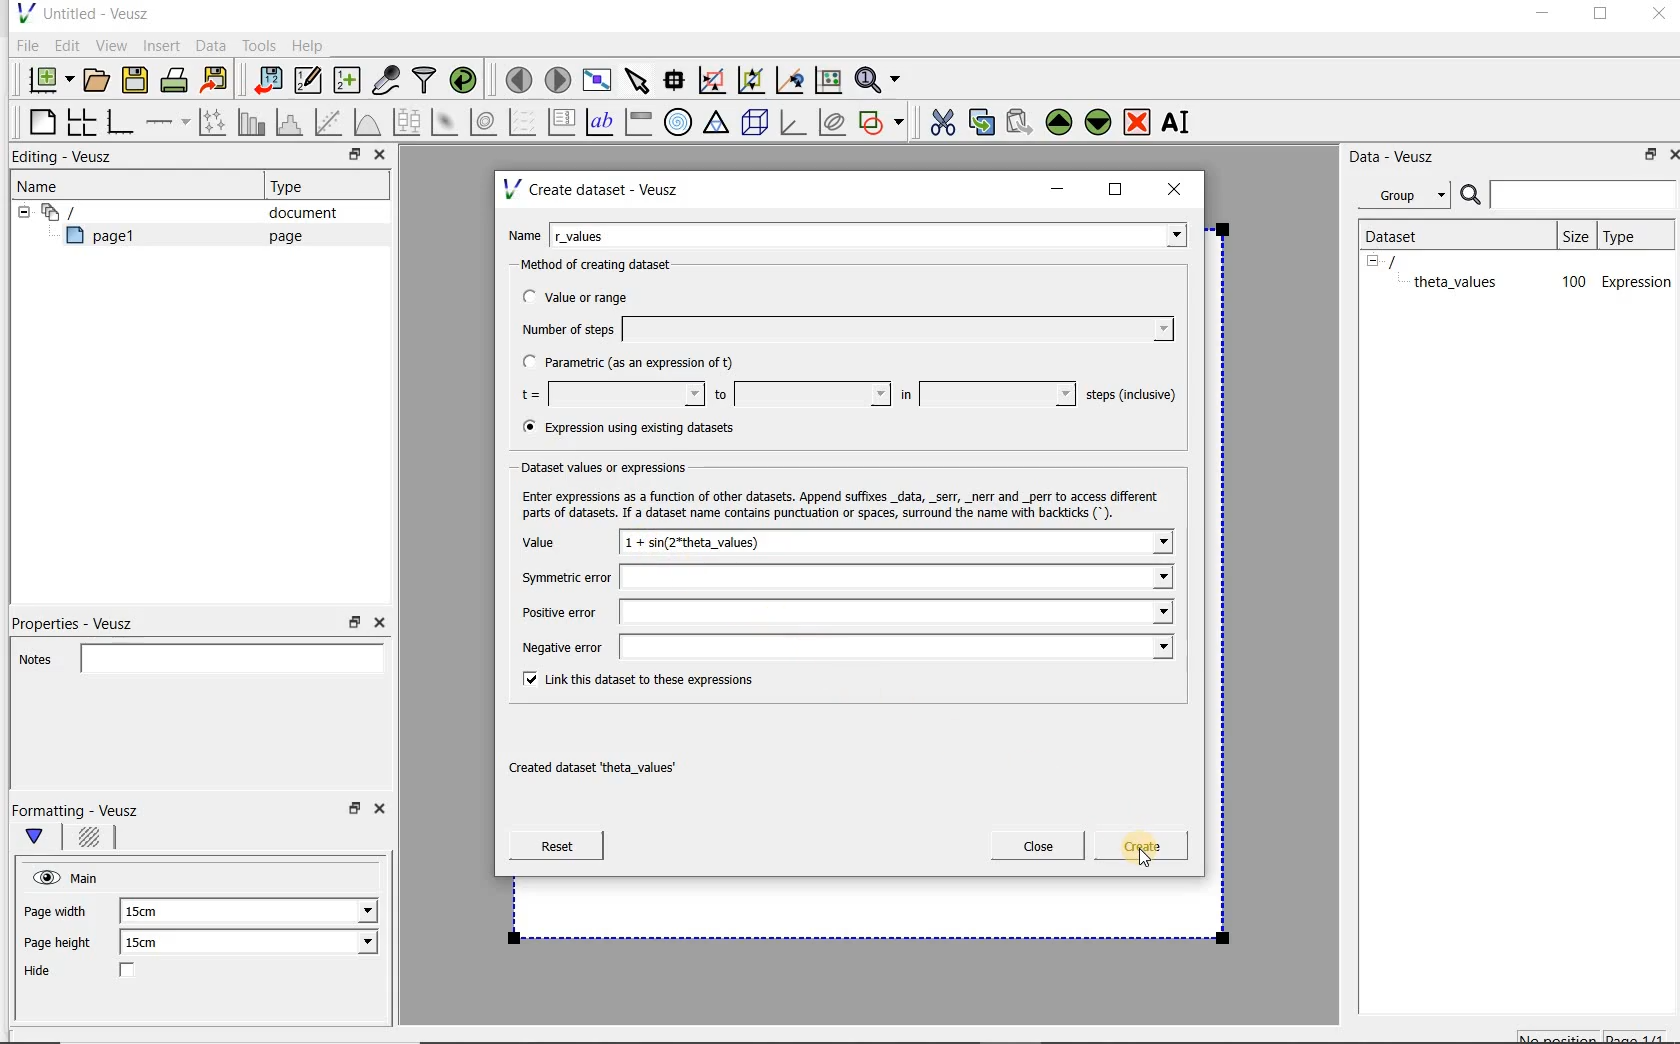 Image resolution: width=1680 pixels, height=1044 pixels. I want to click on Dataset, so click(1402, 234).